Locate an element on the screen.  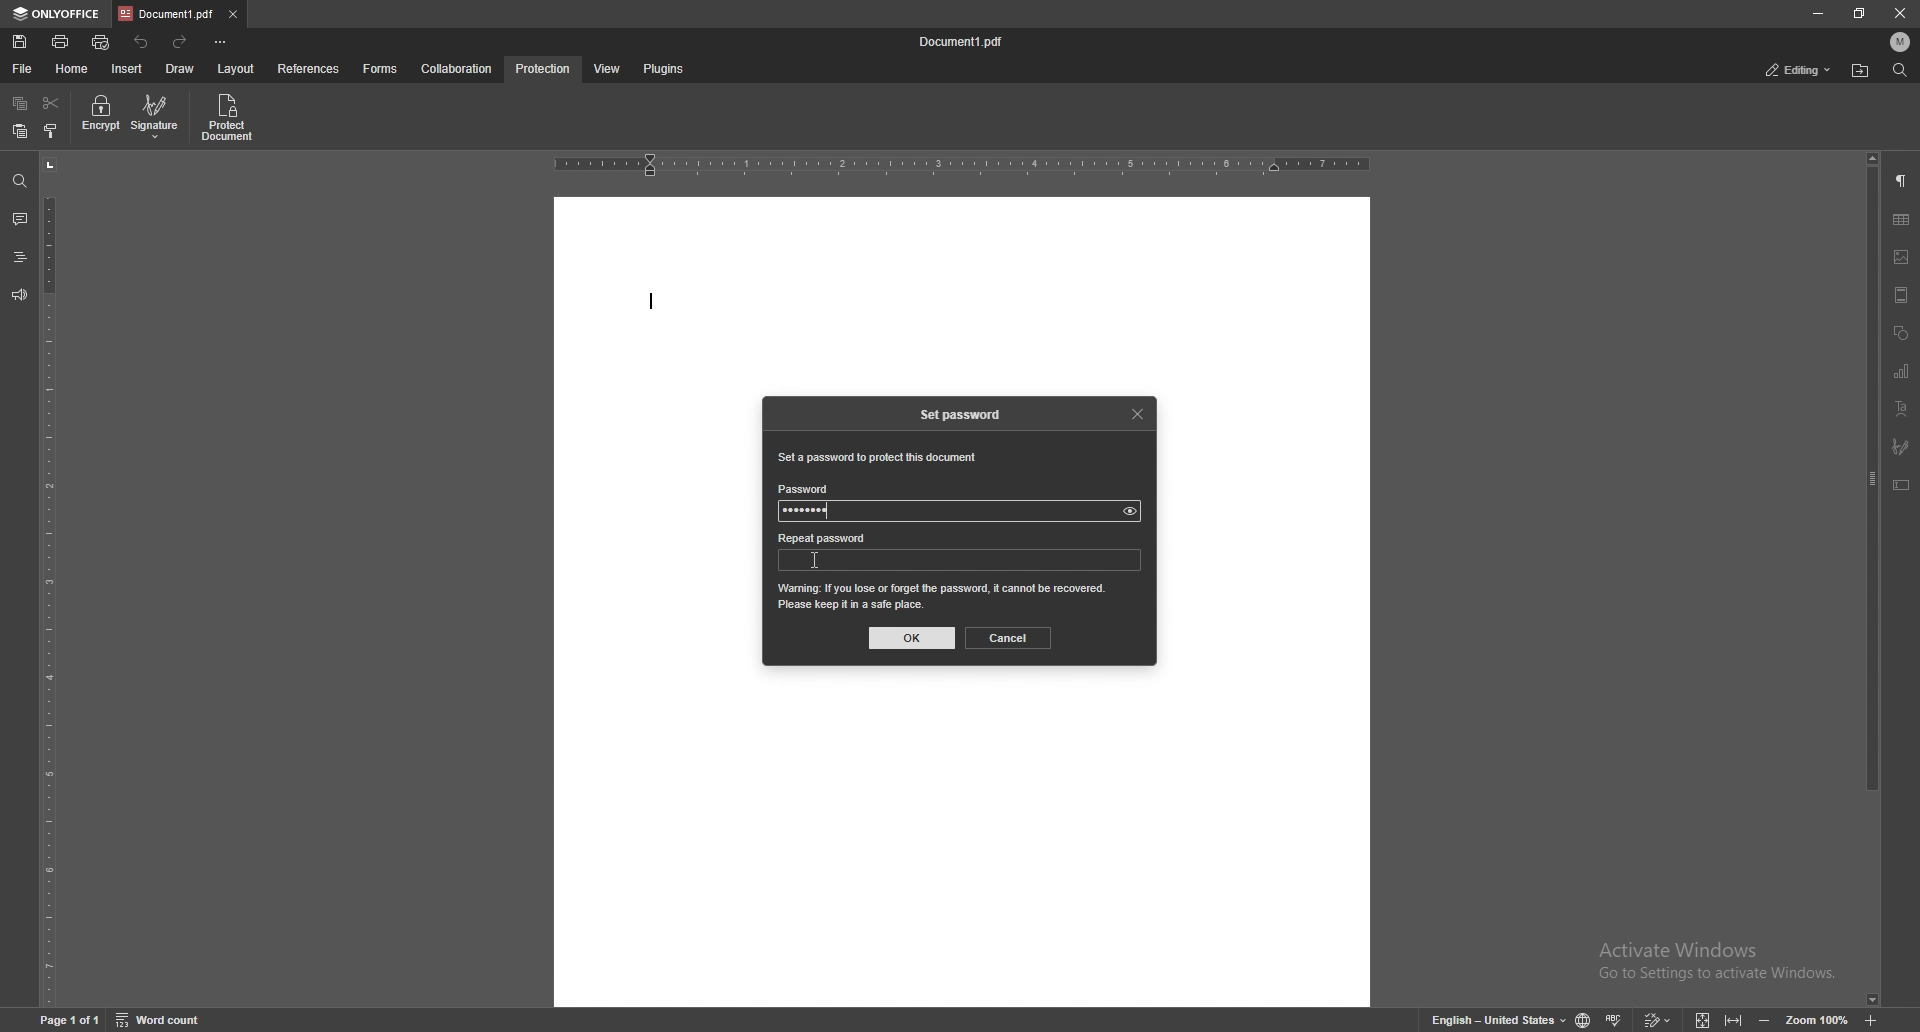
layout is located at coordinates (239, 69).